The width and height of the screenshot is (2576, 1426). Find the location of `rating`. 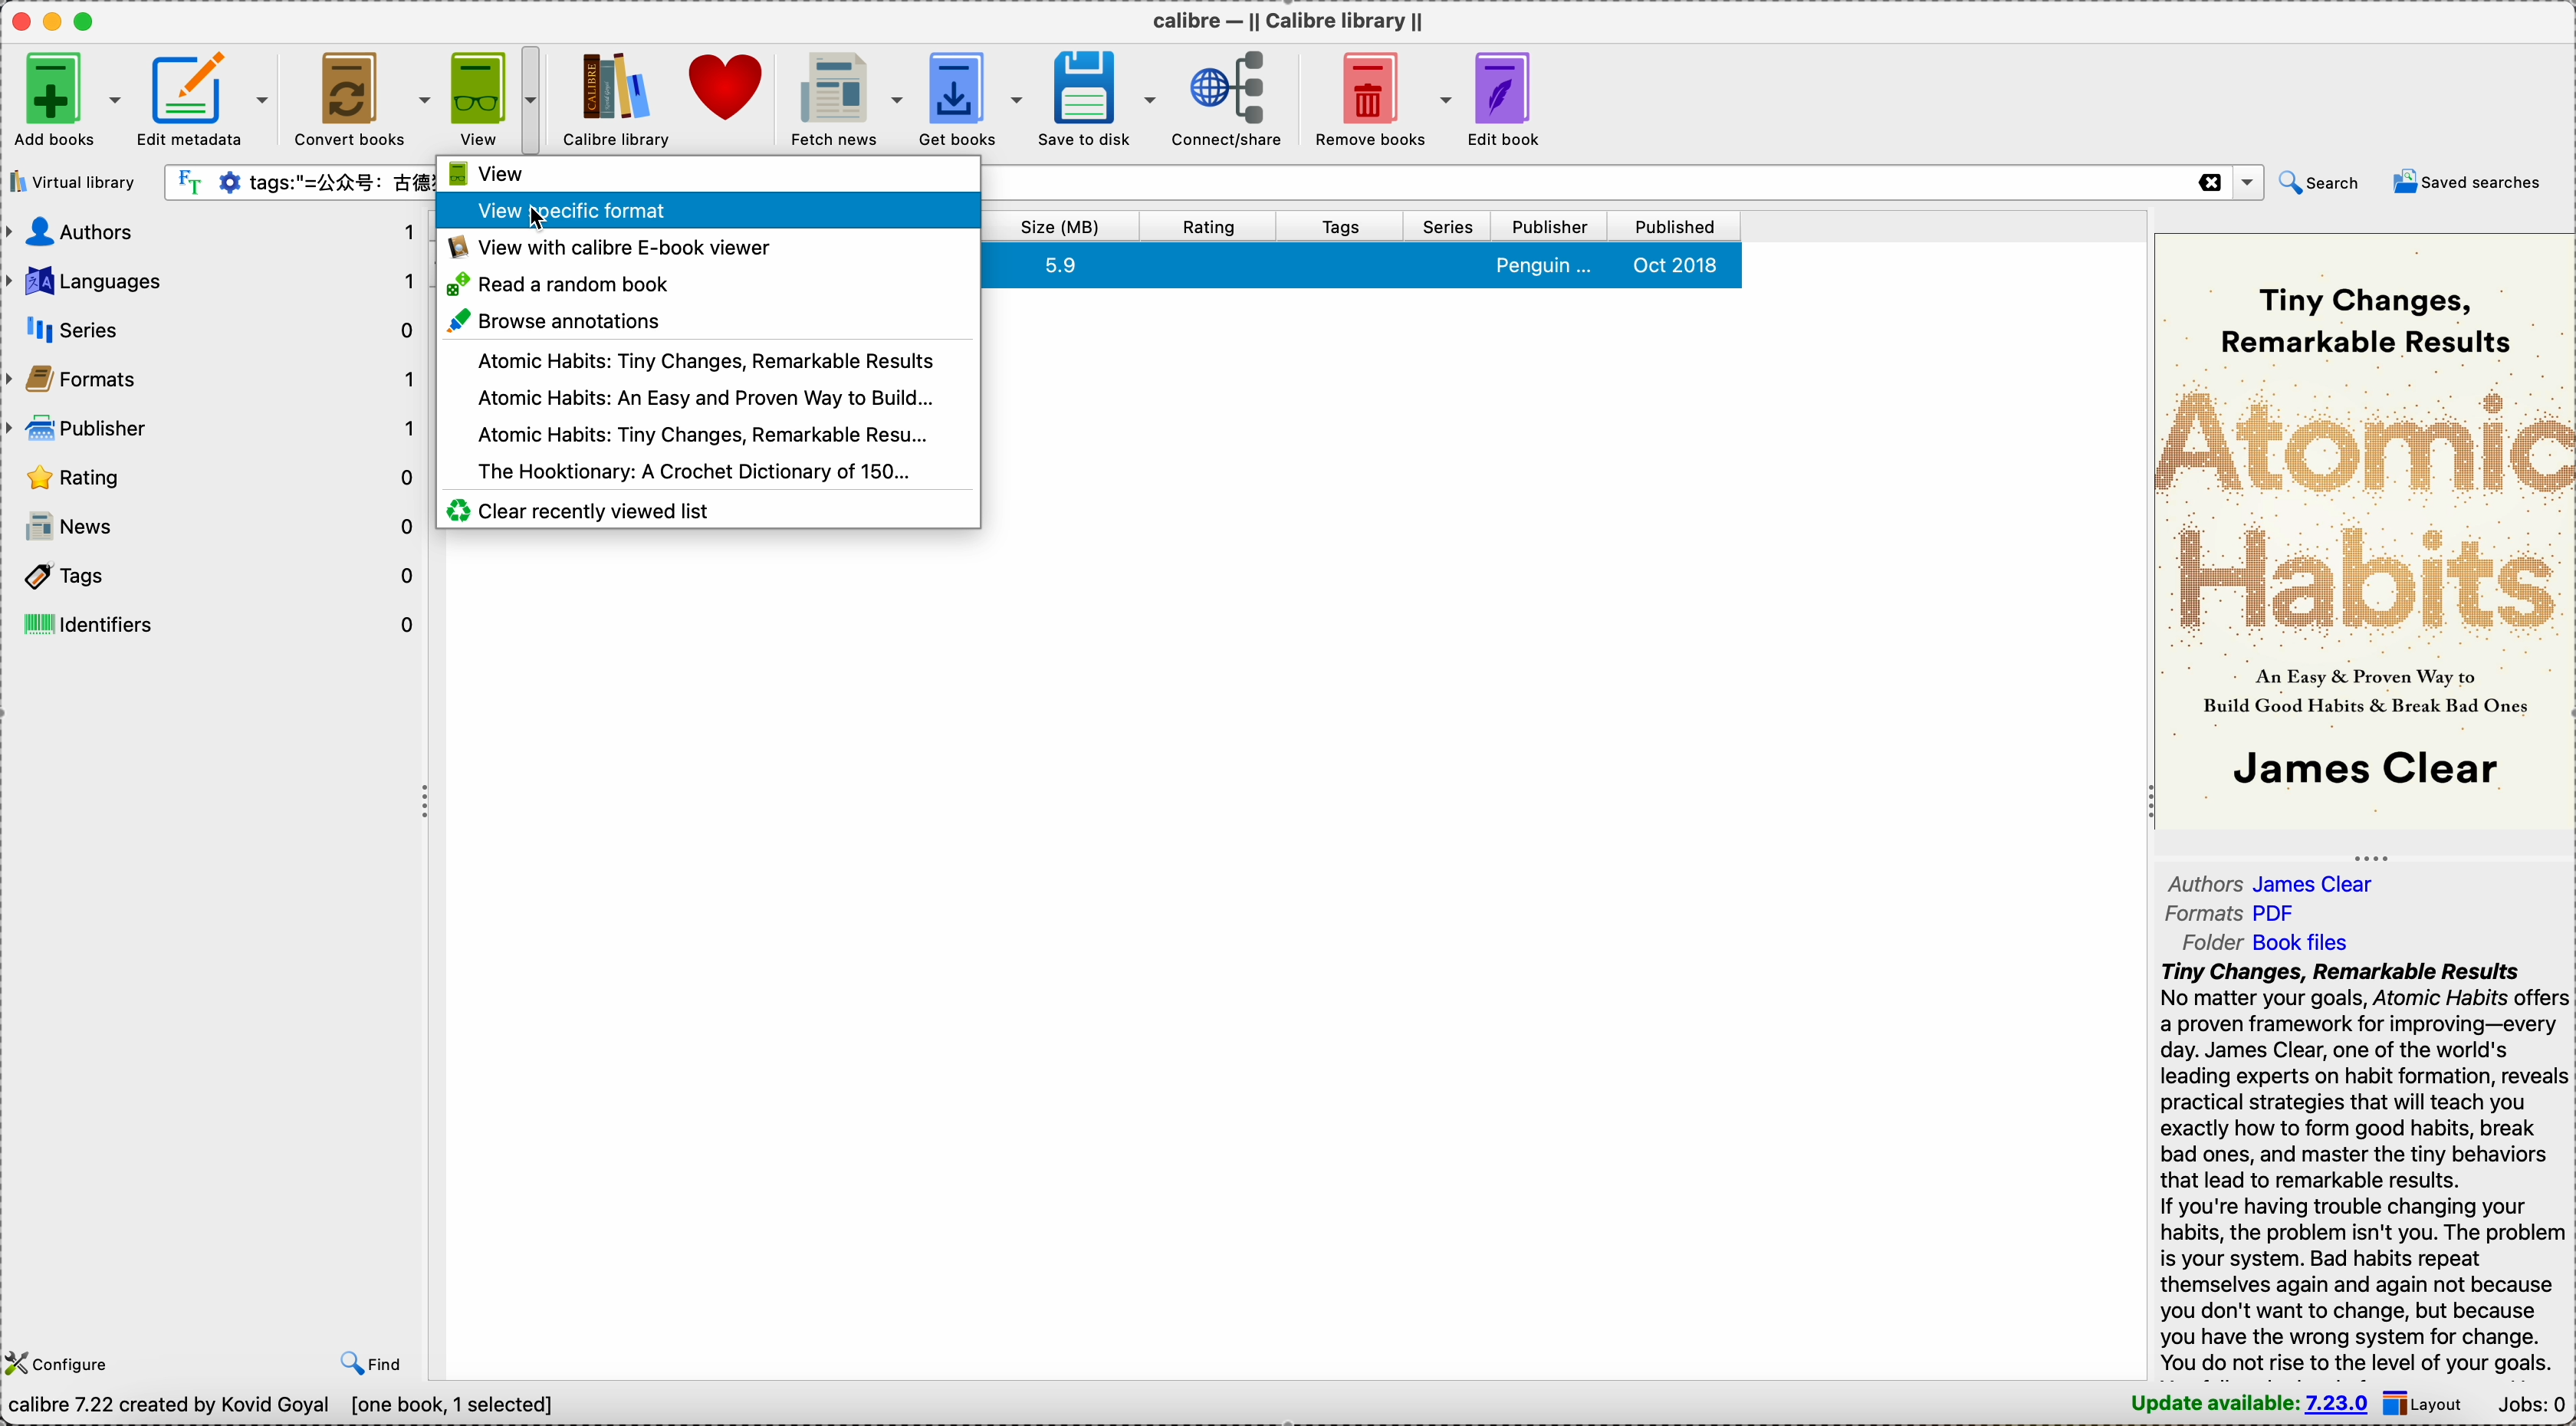

rating is located at coordinates (214, 475).